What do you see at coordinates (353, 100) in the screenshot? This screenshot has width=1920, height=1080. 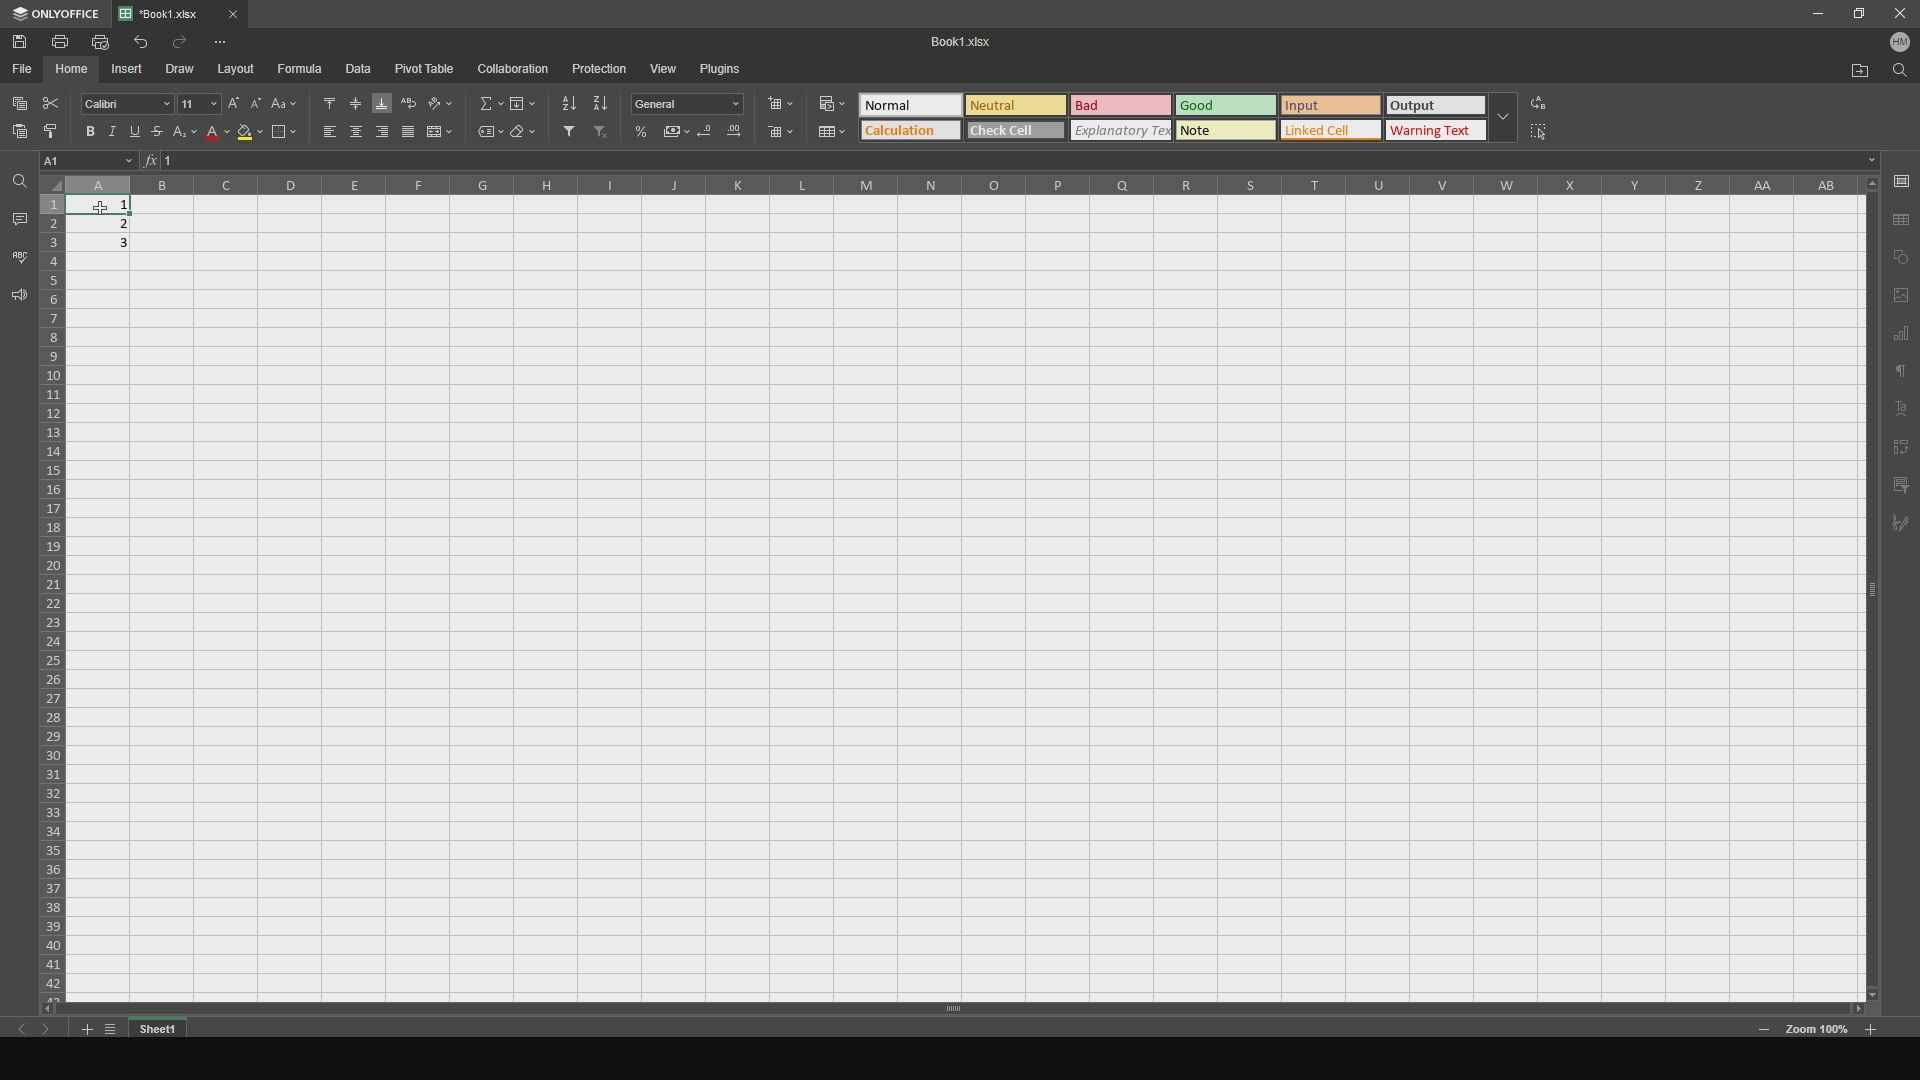 I see `align middle` at bounding box center [353, 100].